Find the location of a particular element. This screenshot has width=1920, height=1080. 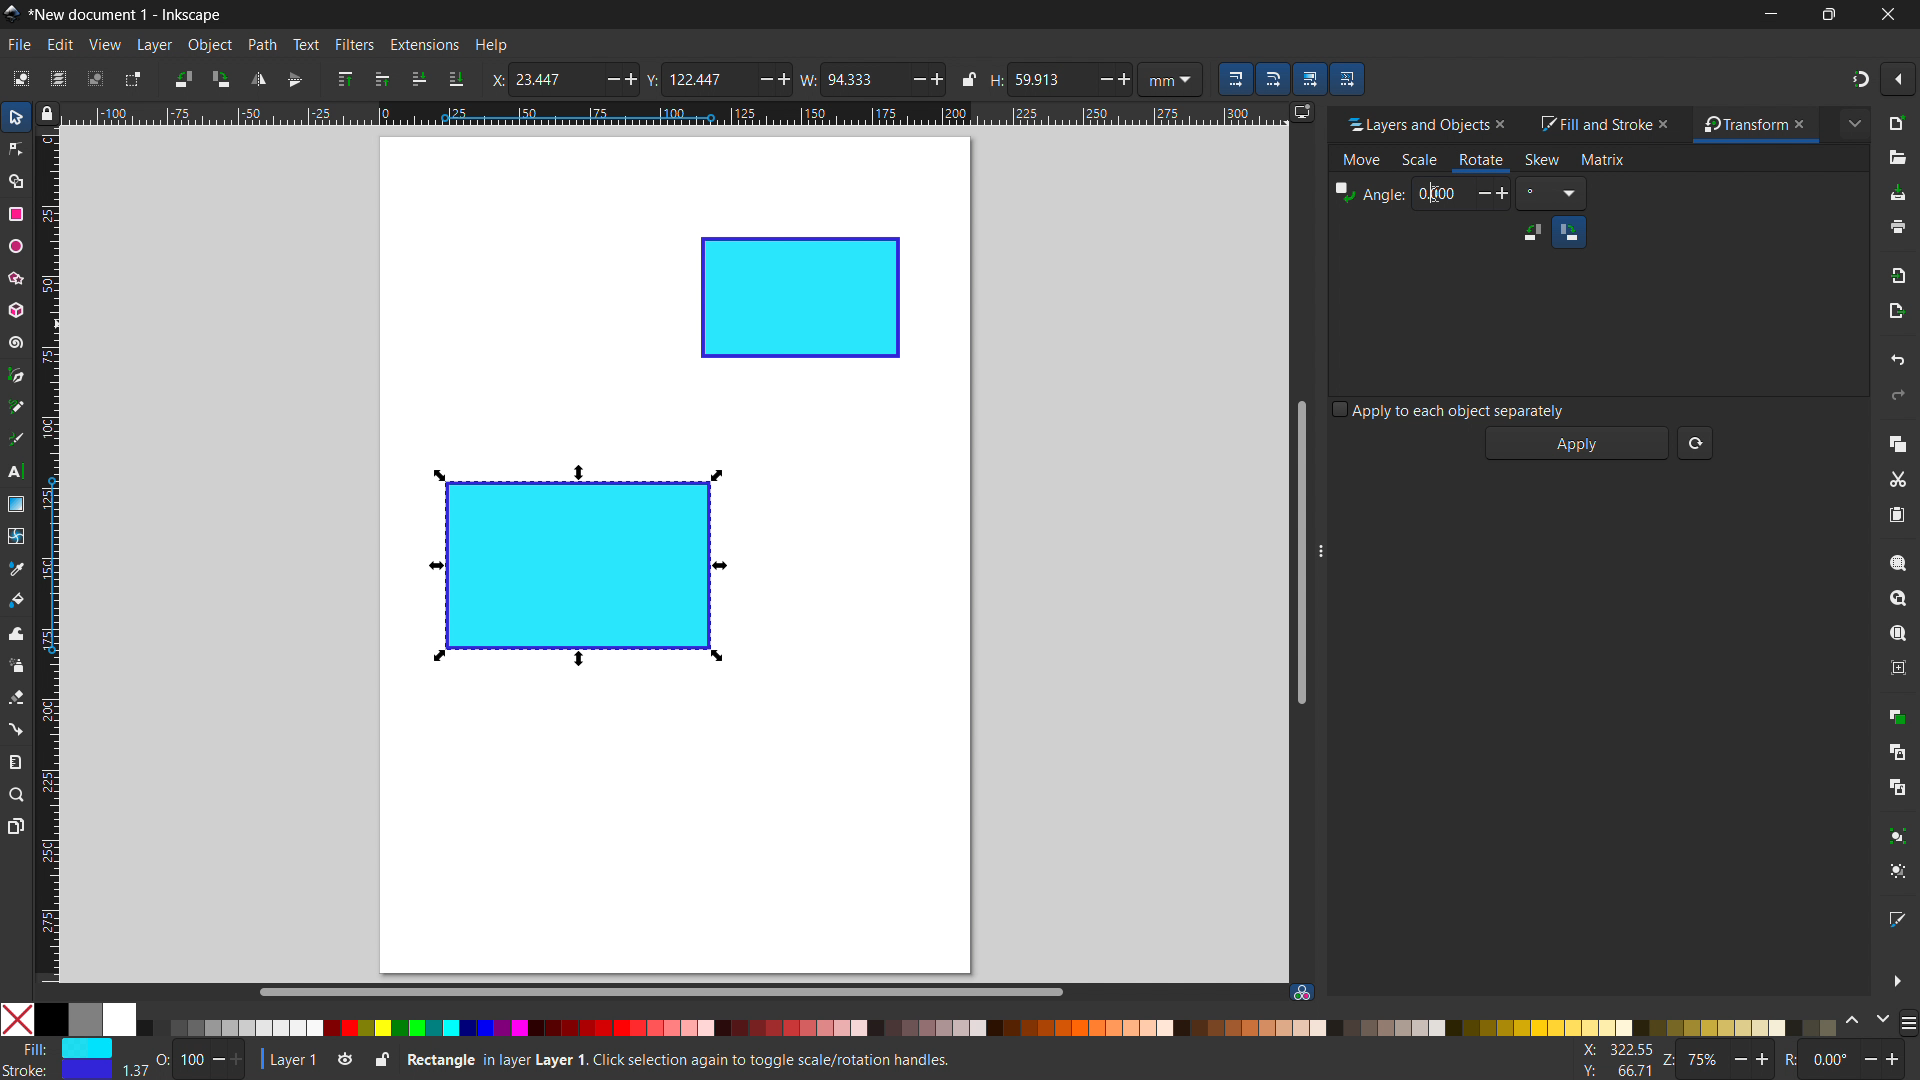

Decrease/ minus is located at coordinates (1099, 78).